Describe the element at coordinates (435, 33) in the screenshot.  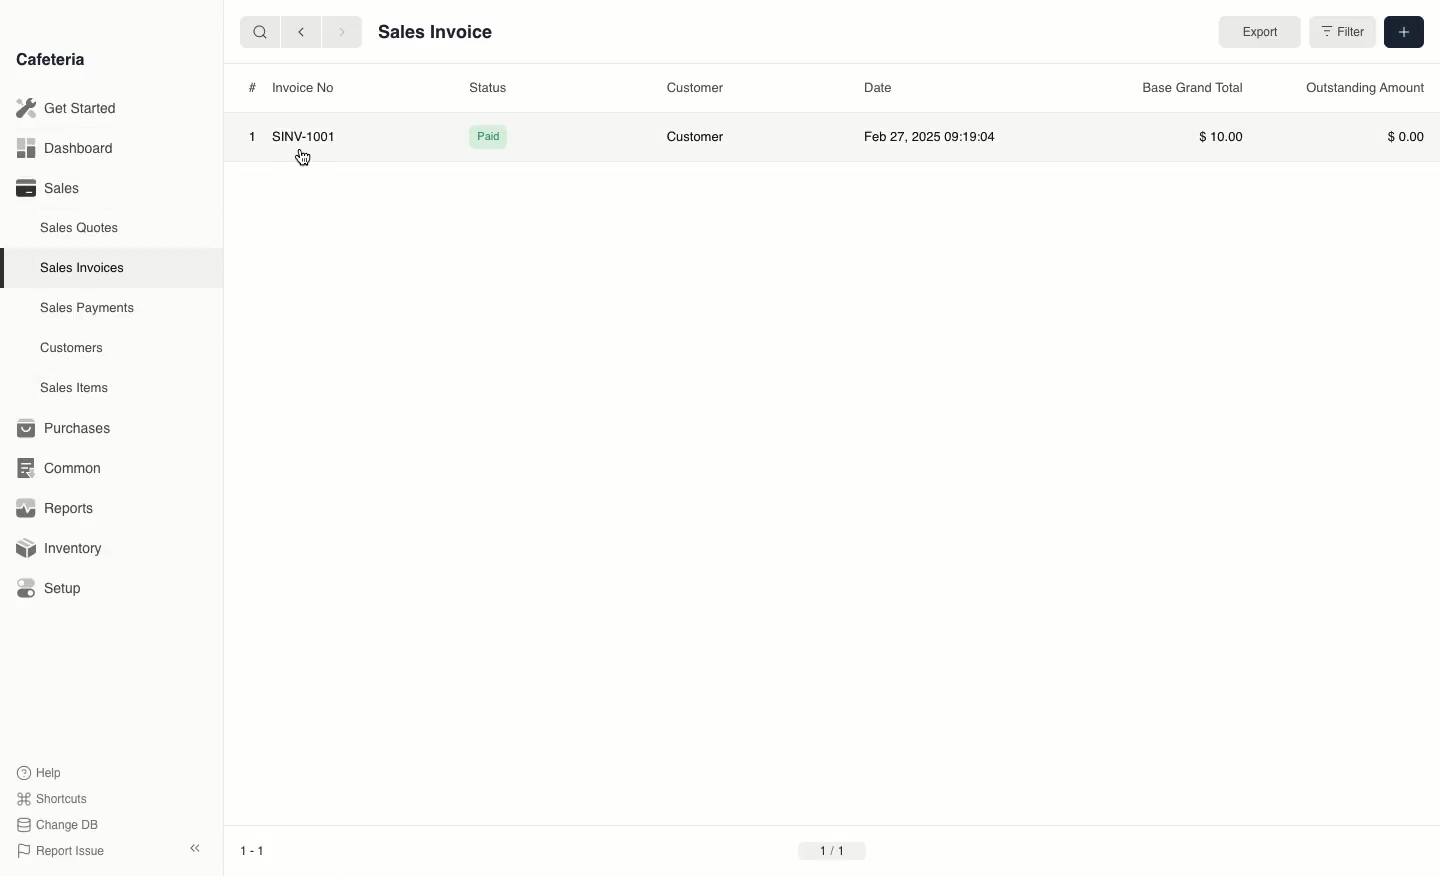
I see `Sales Invoice` at that location.